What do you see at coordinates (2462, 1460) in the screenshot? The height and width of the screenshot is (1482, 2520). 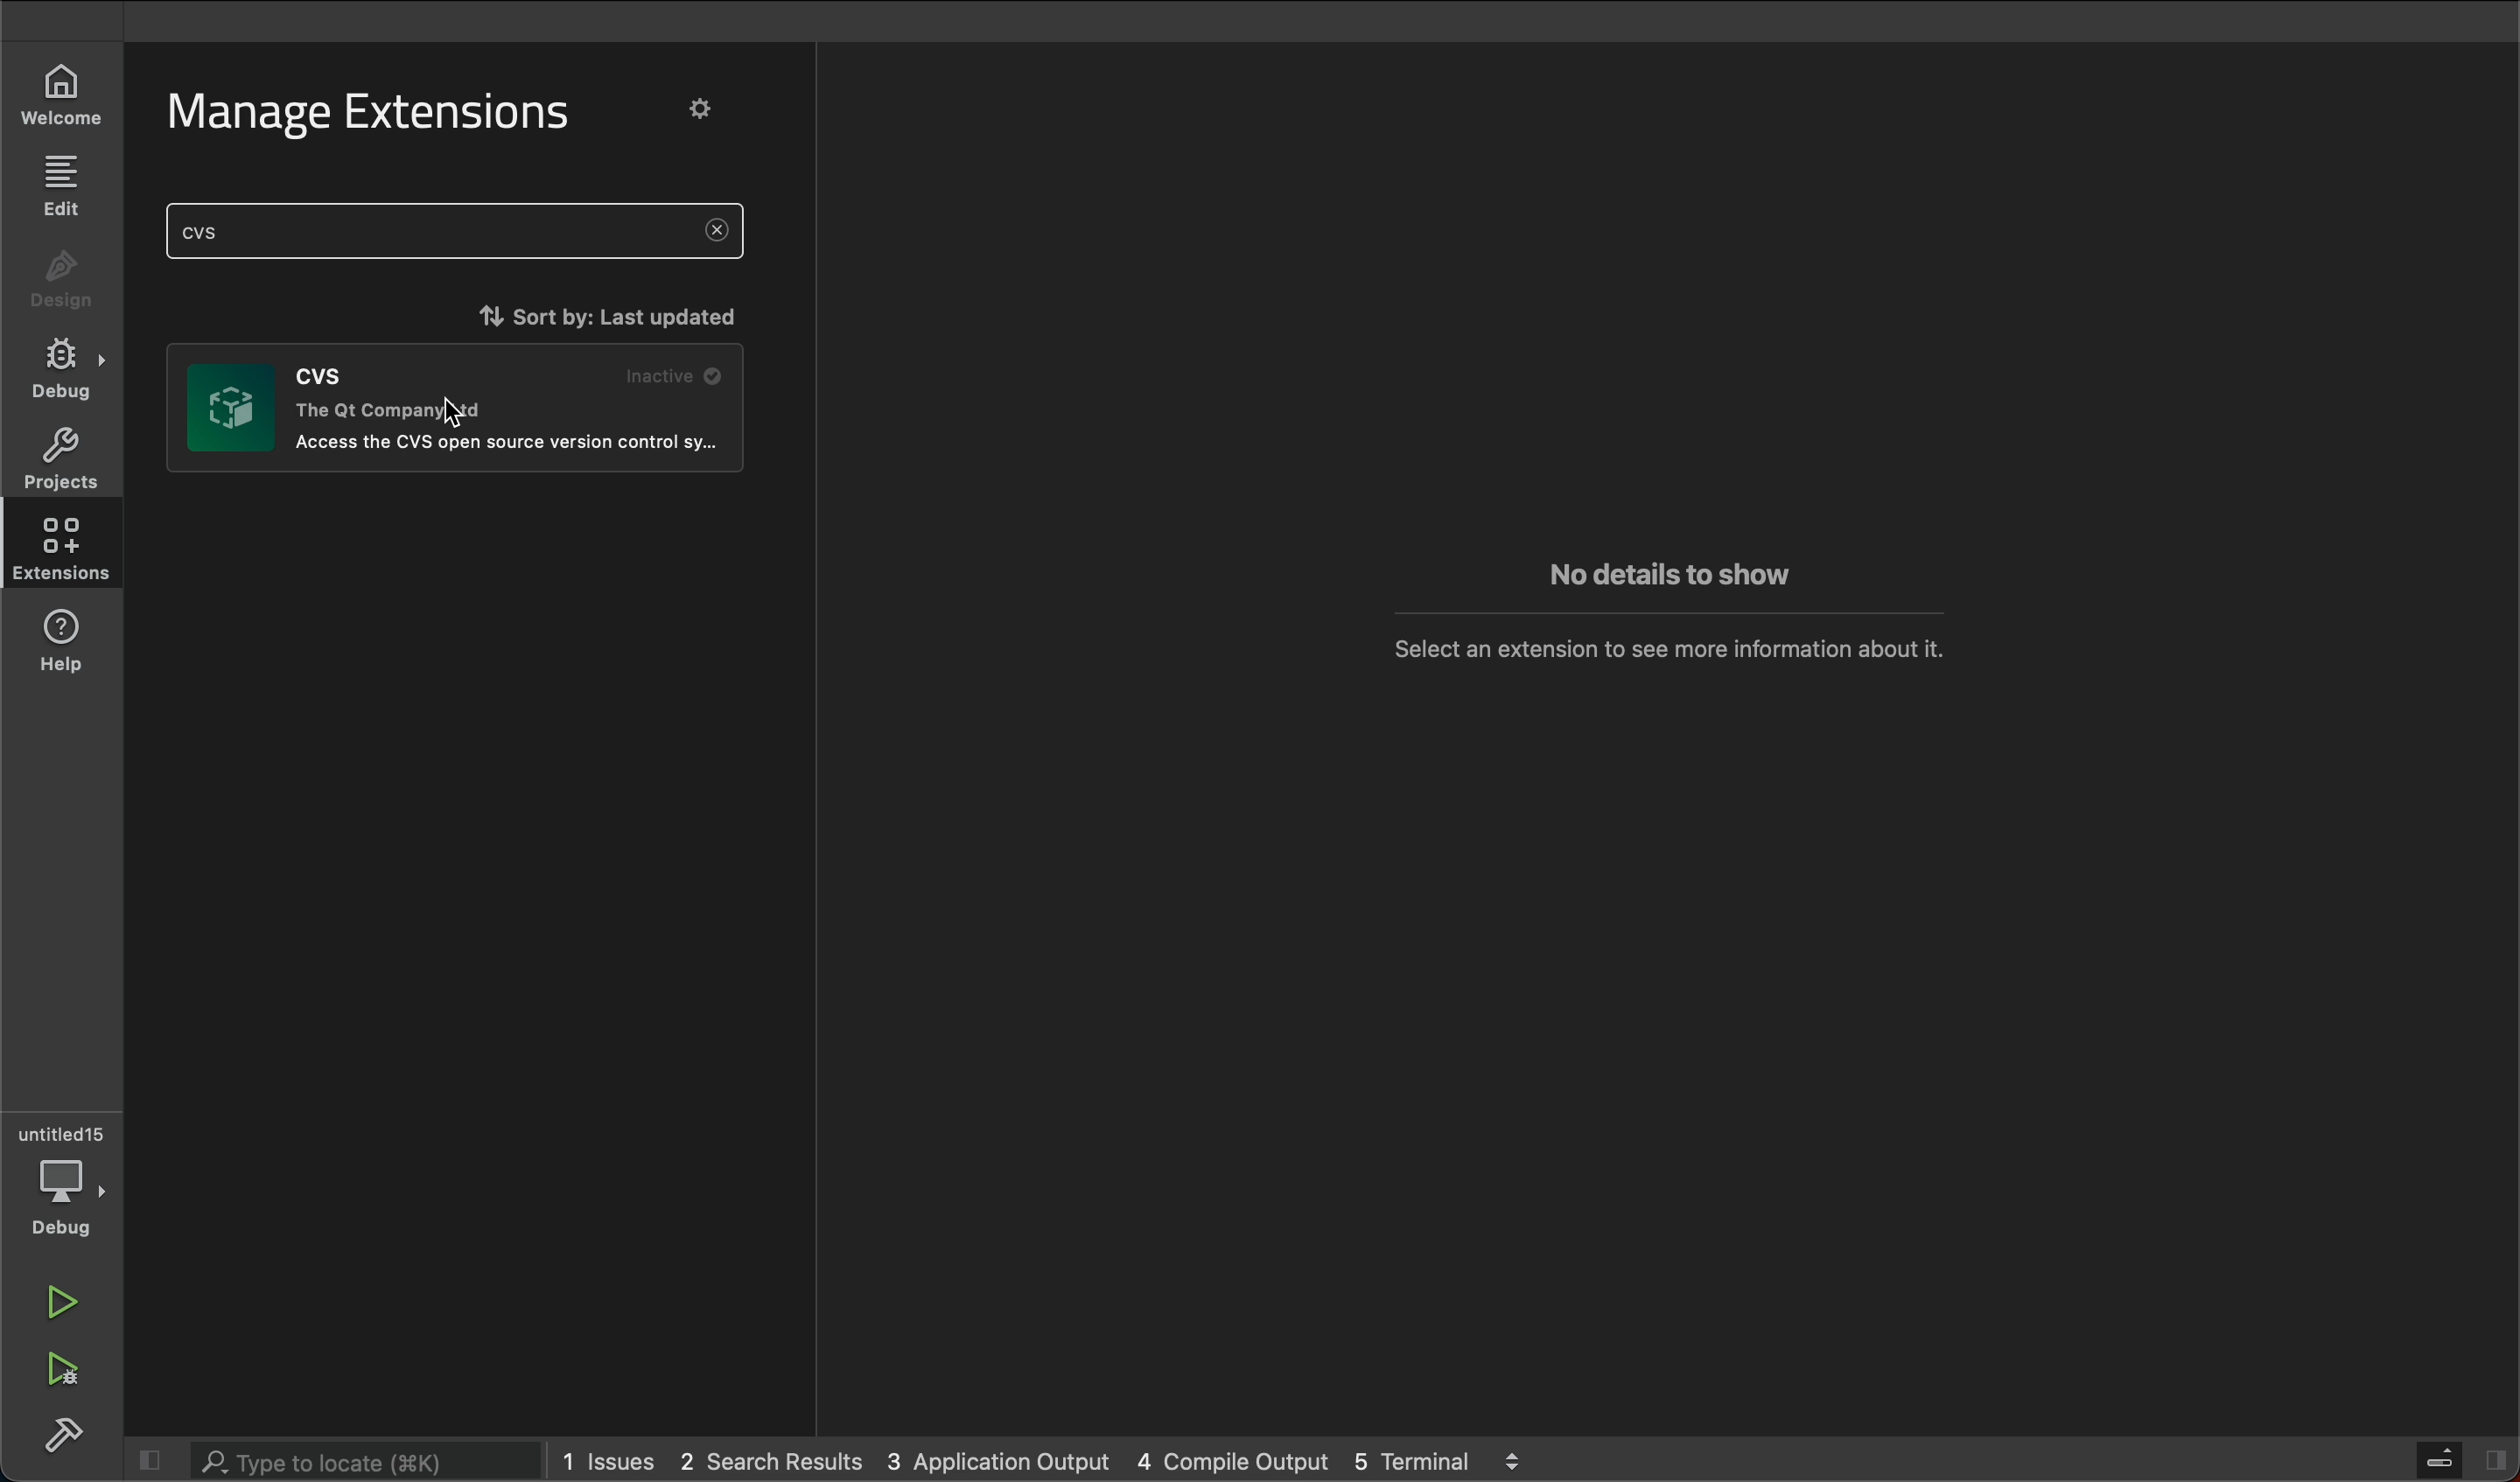 I see `open sidebar` at bounding box center [2462, 1460].